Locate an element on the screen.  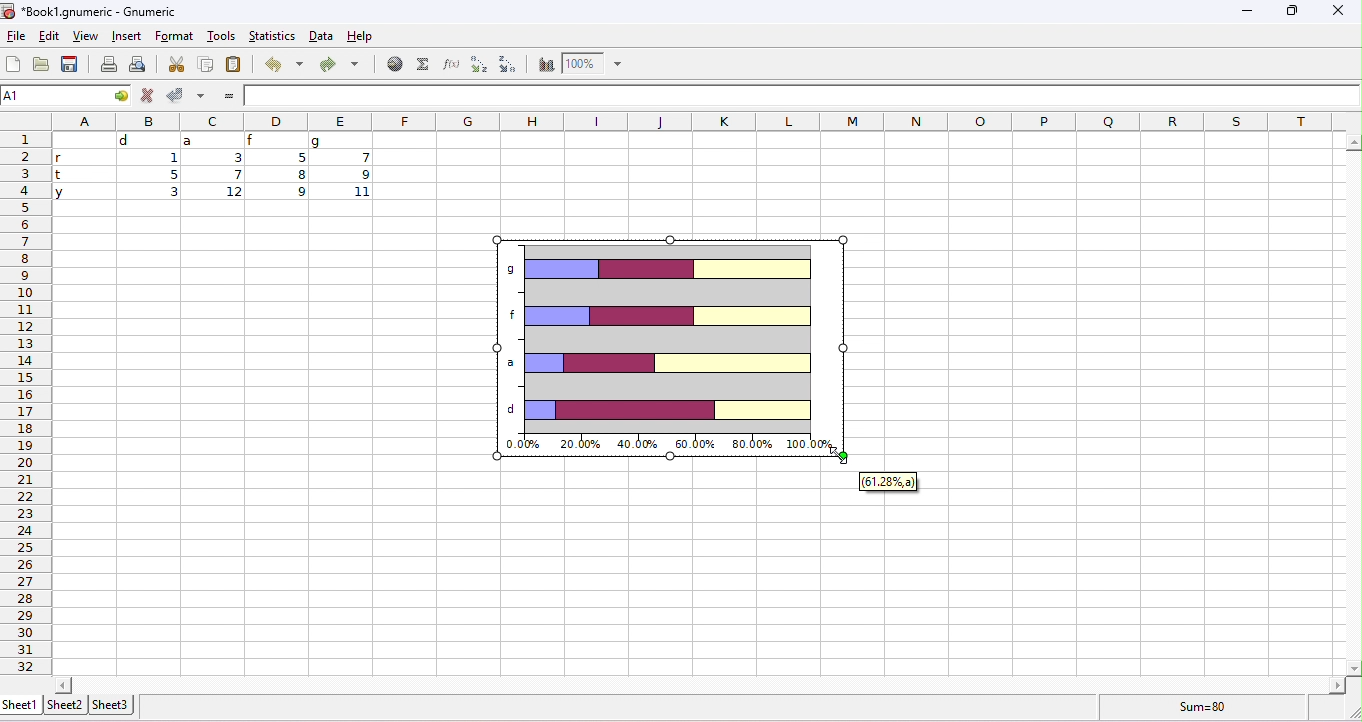
help is located at coordinates (361, 36).